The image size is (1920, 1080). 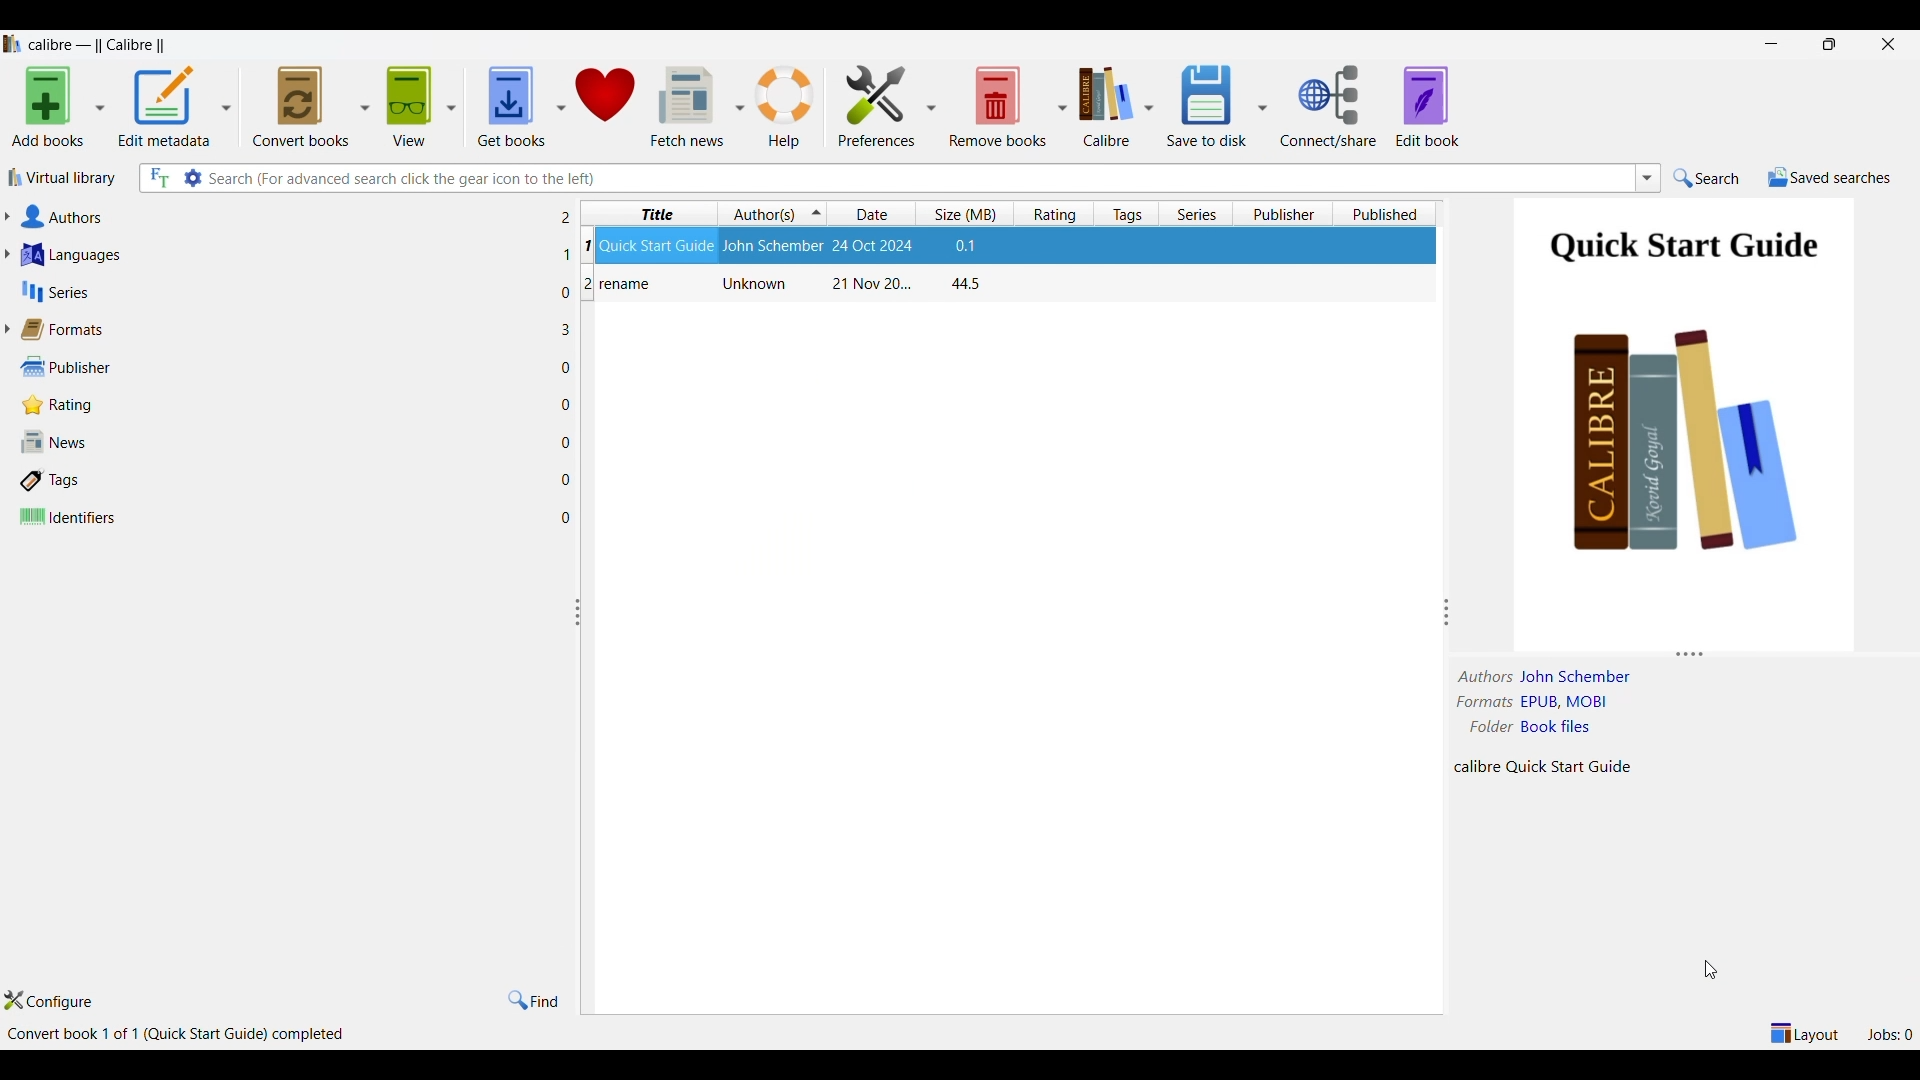 I want to click on cursor, so click(x=1718, y=971).